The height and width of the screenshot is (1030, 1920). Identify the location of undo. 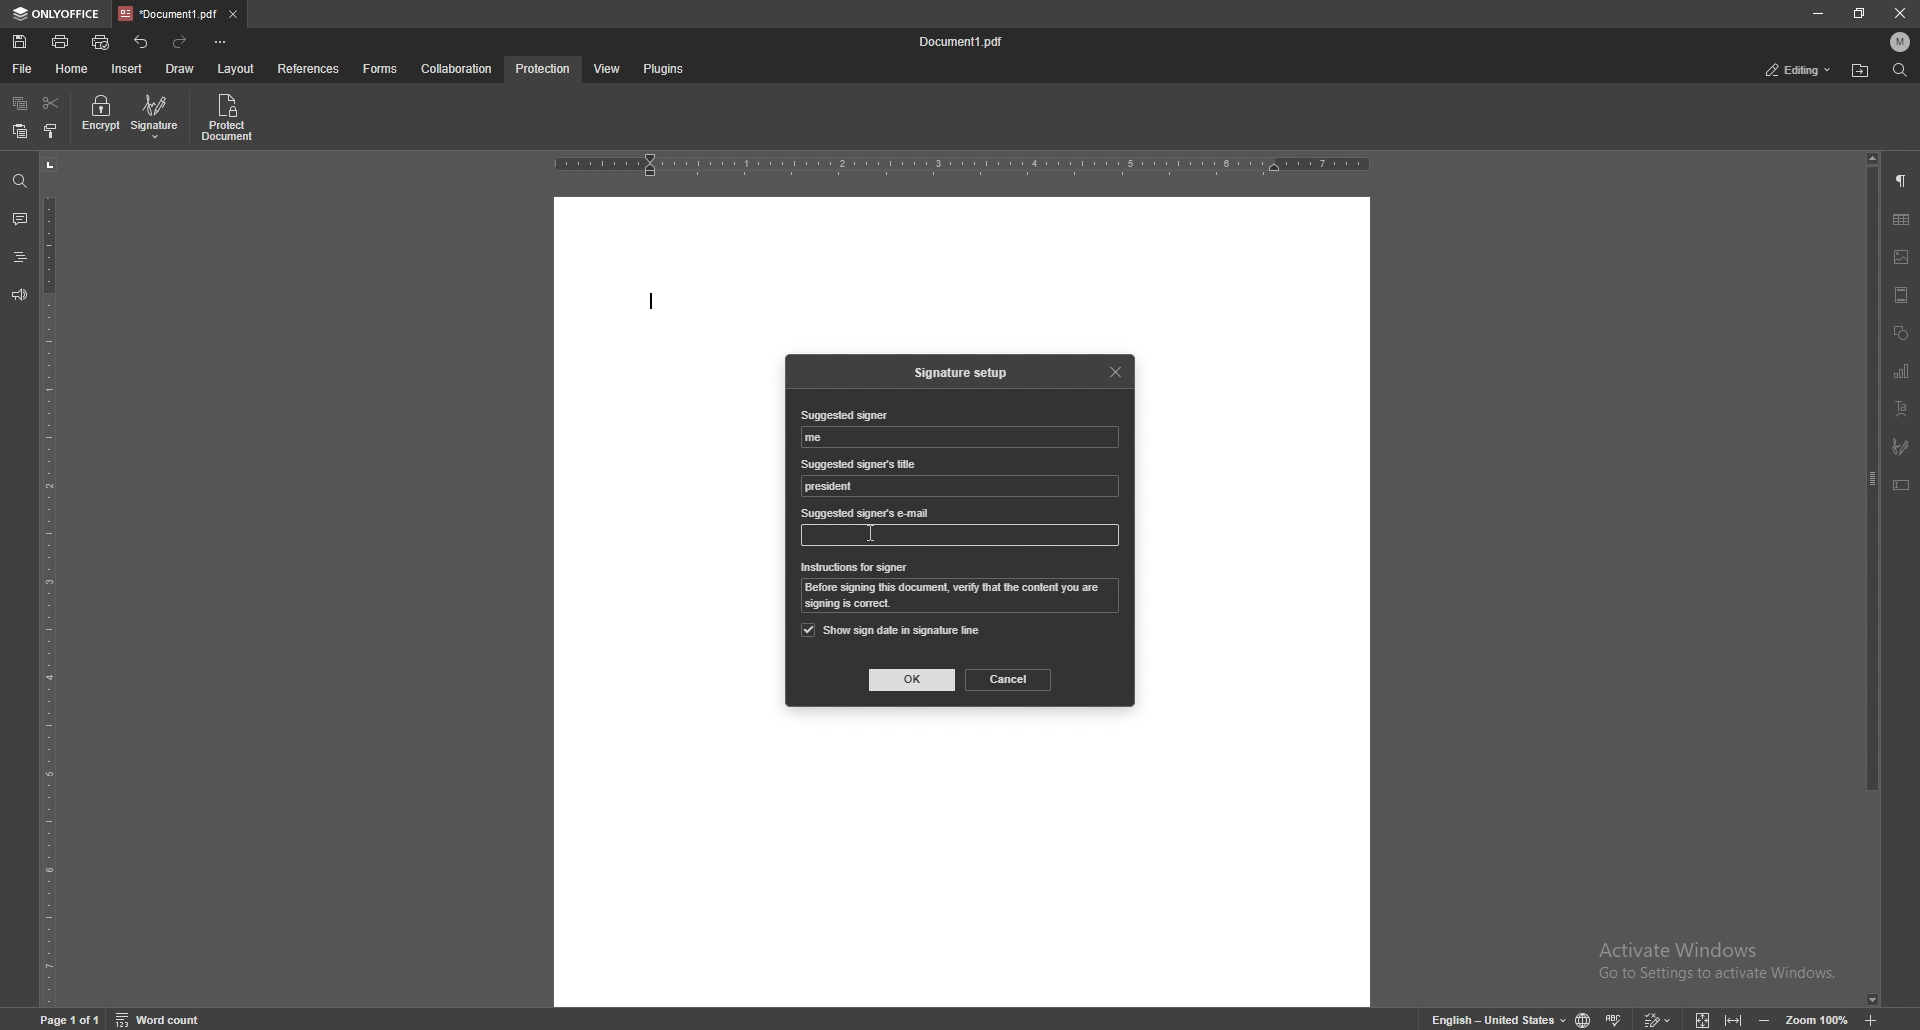
(143, 42).